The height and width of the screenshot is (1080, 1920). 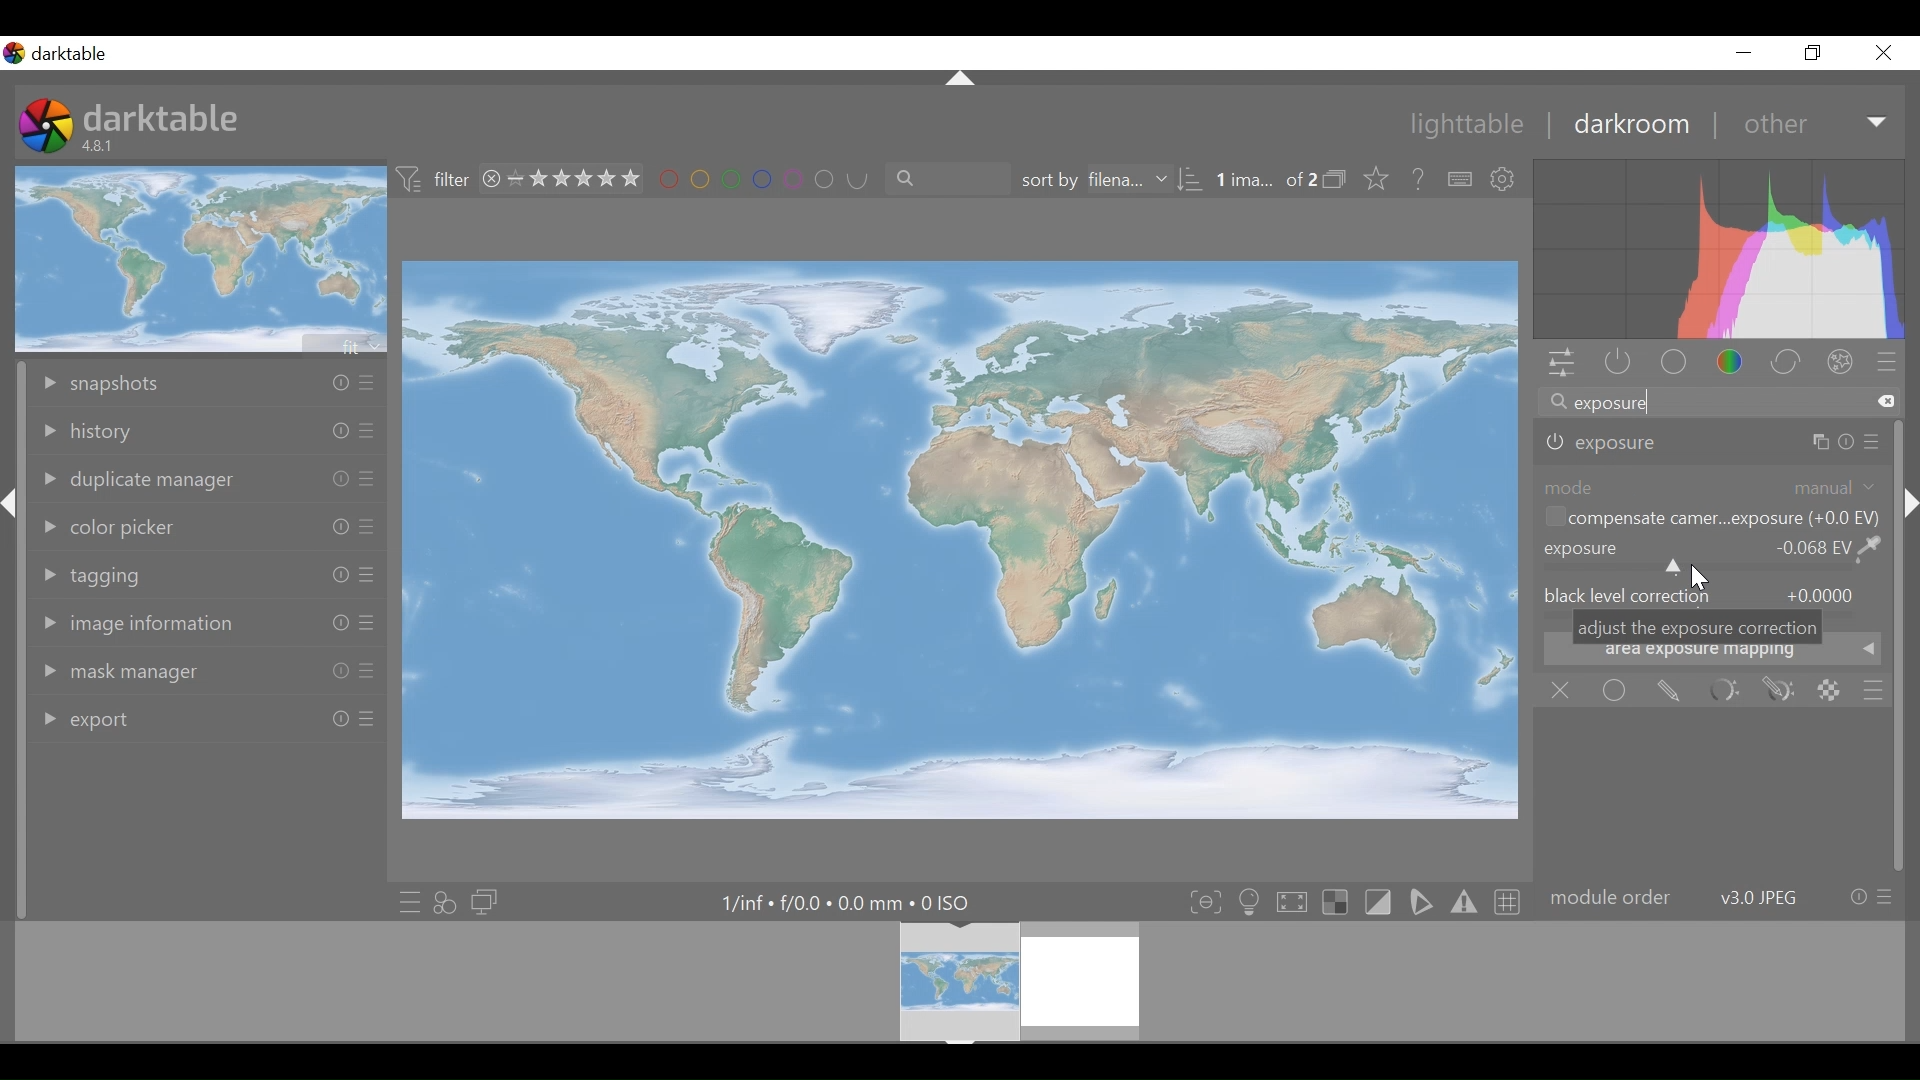 I want to click on toggle indication of raw overexposure, so click(x=1335, y=902).